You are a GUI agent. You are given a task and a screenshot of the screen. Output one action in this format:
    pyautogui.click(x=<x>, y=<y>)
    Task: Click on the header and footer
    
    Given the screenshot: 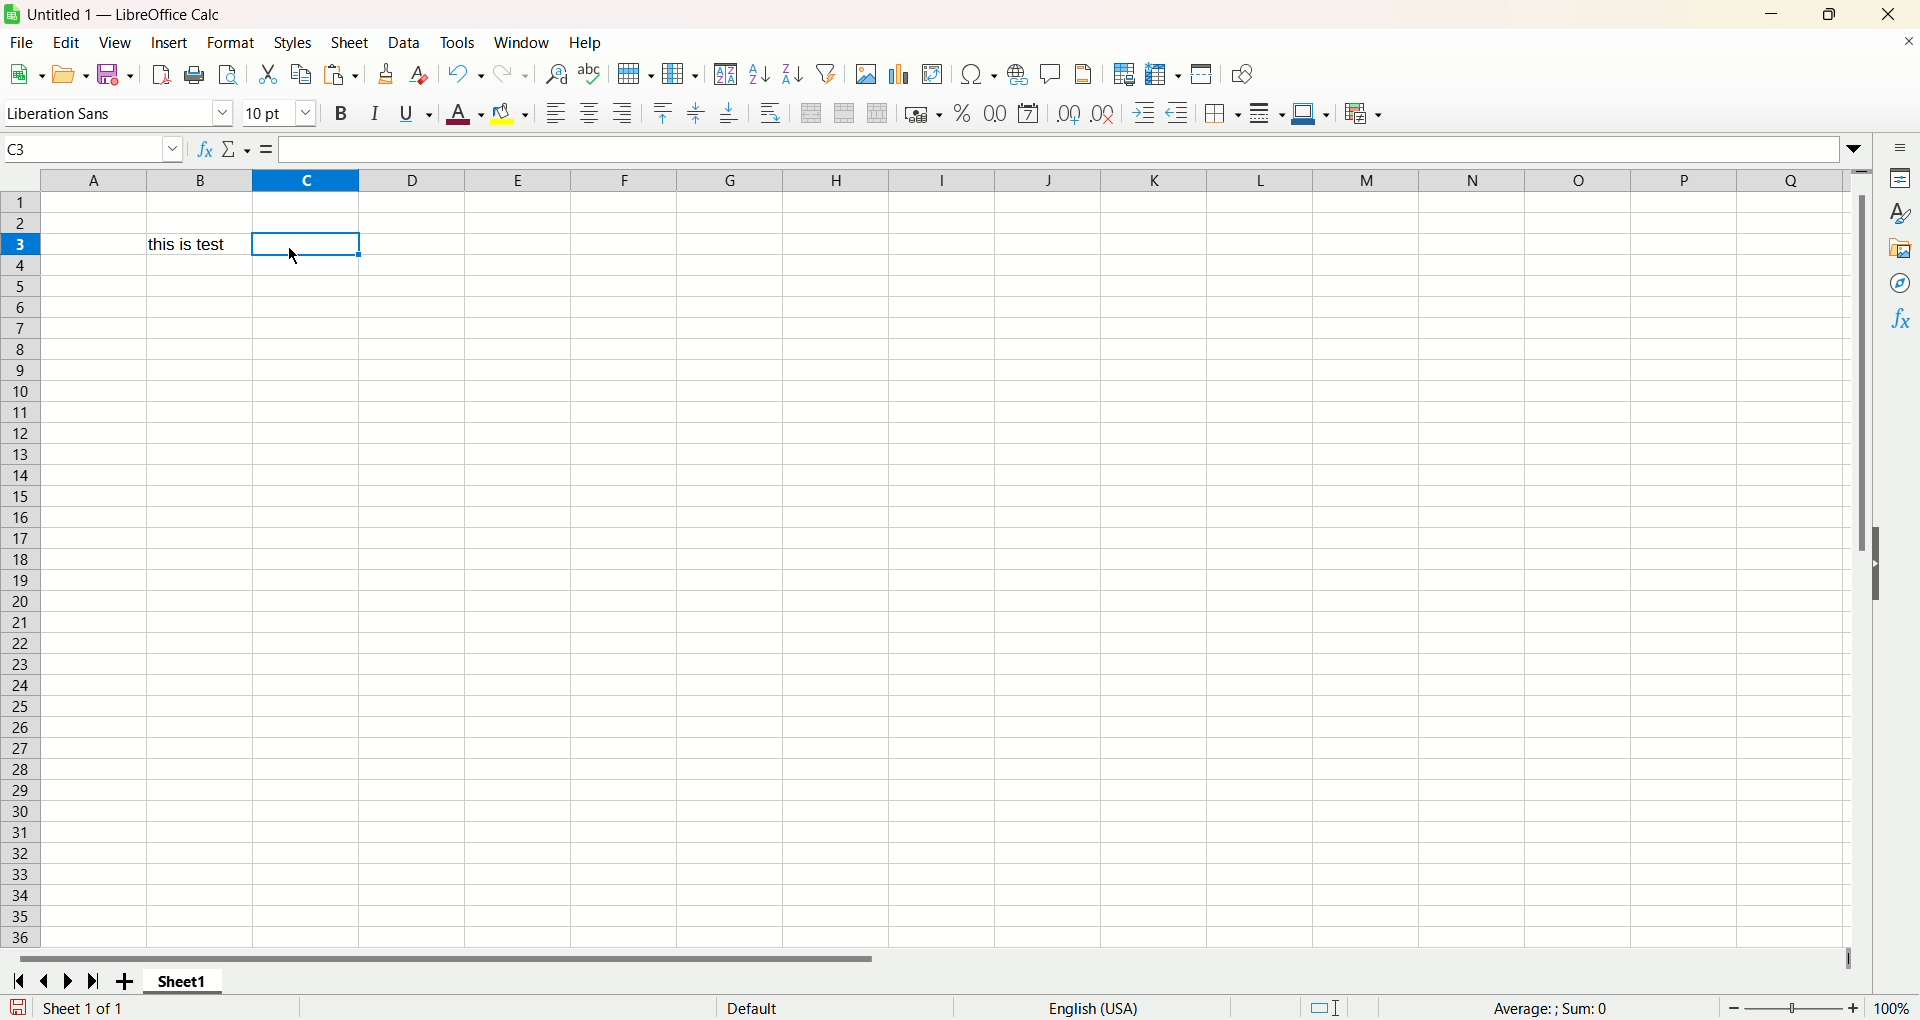 What is the action you would take?
    pyautogui.click(x=1086, y=74)
    